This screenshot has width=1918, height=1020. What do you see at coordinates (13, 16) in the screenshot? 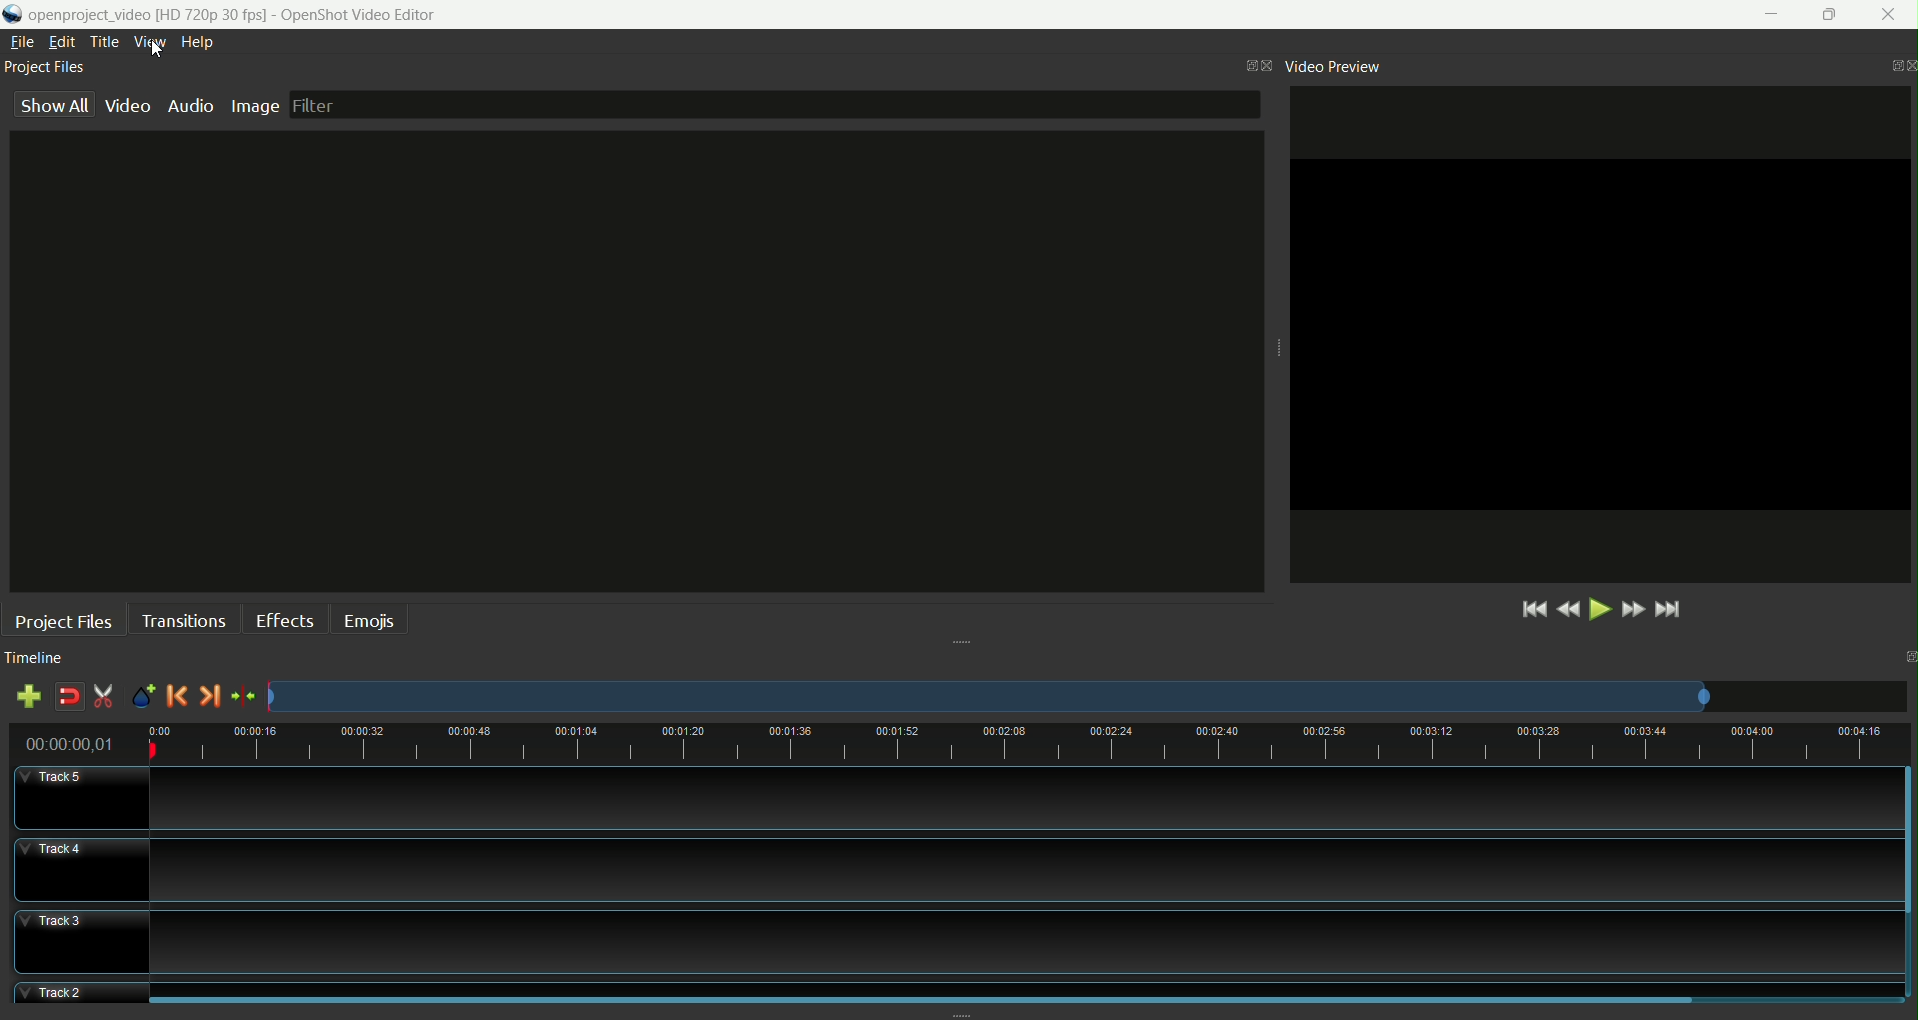
I see `logo` at bounding box center [13, 16].